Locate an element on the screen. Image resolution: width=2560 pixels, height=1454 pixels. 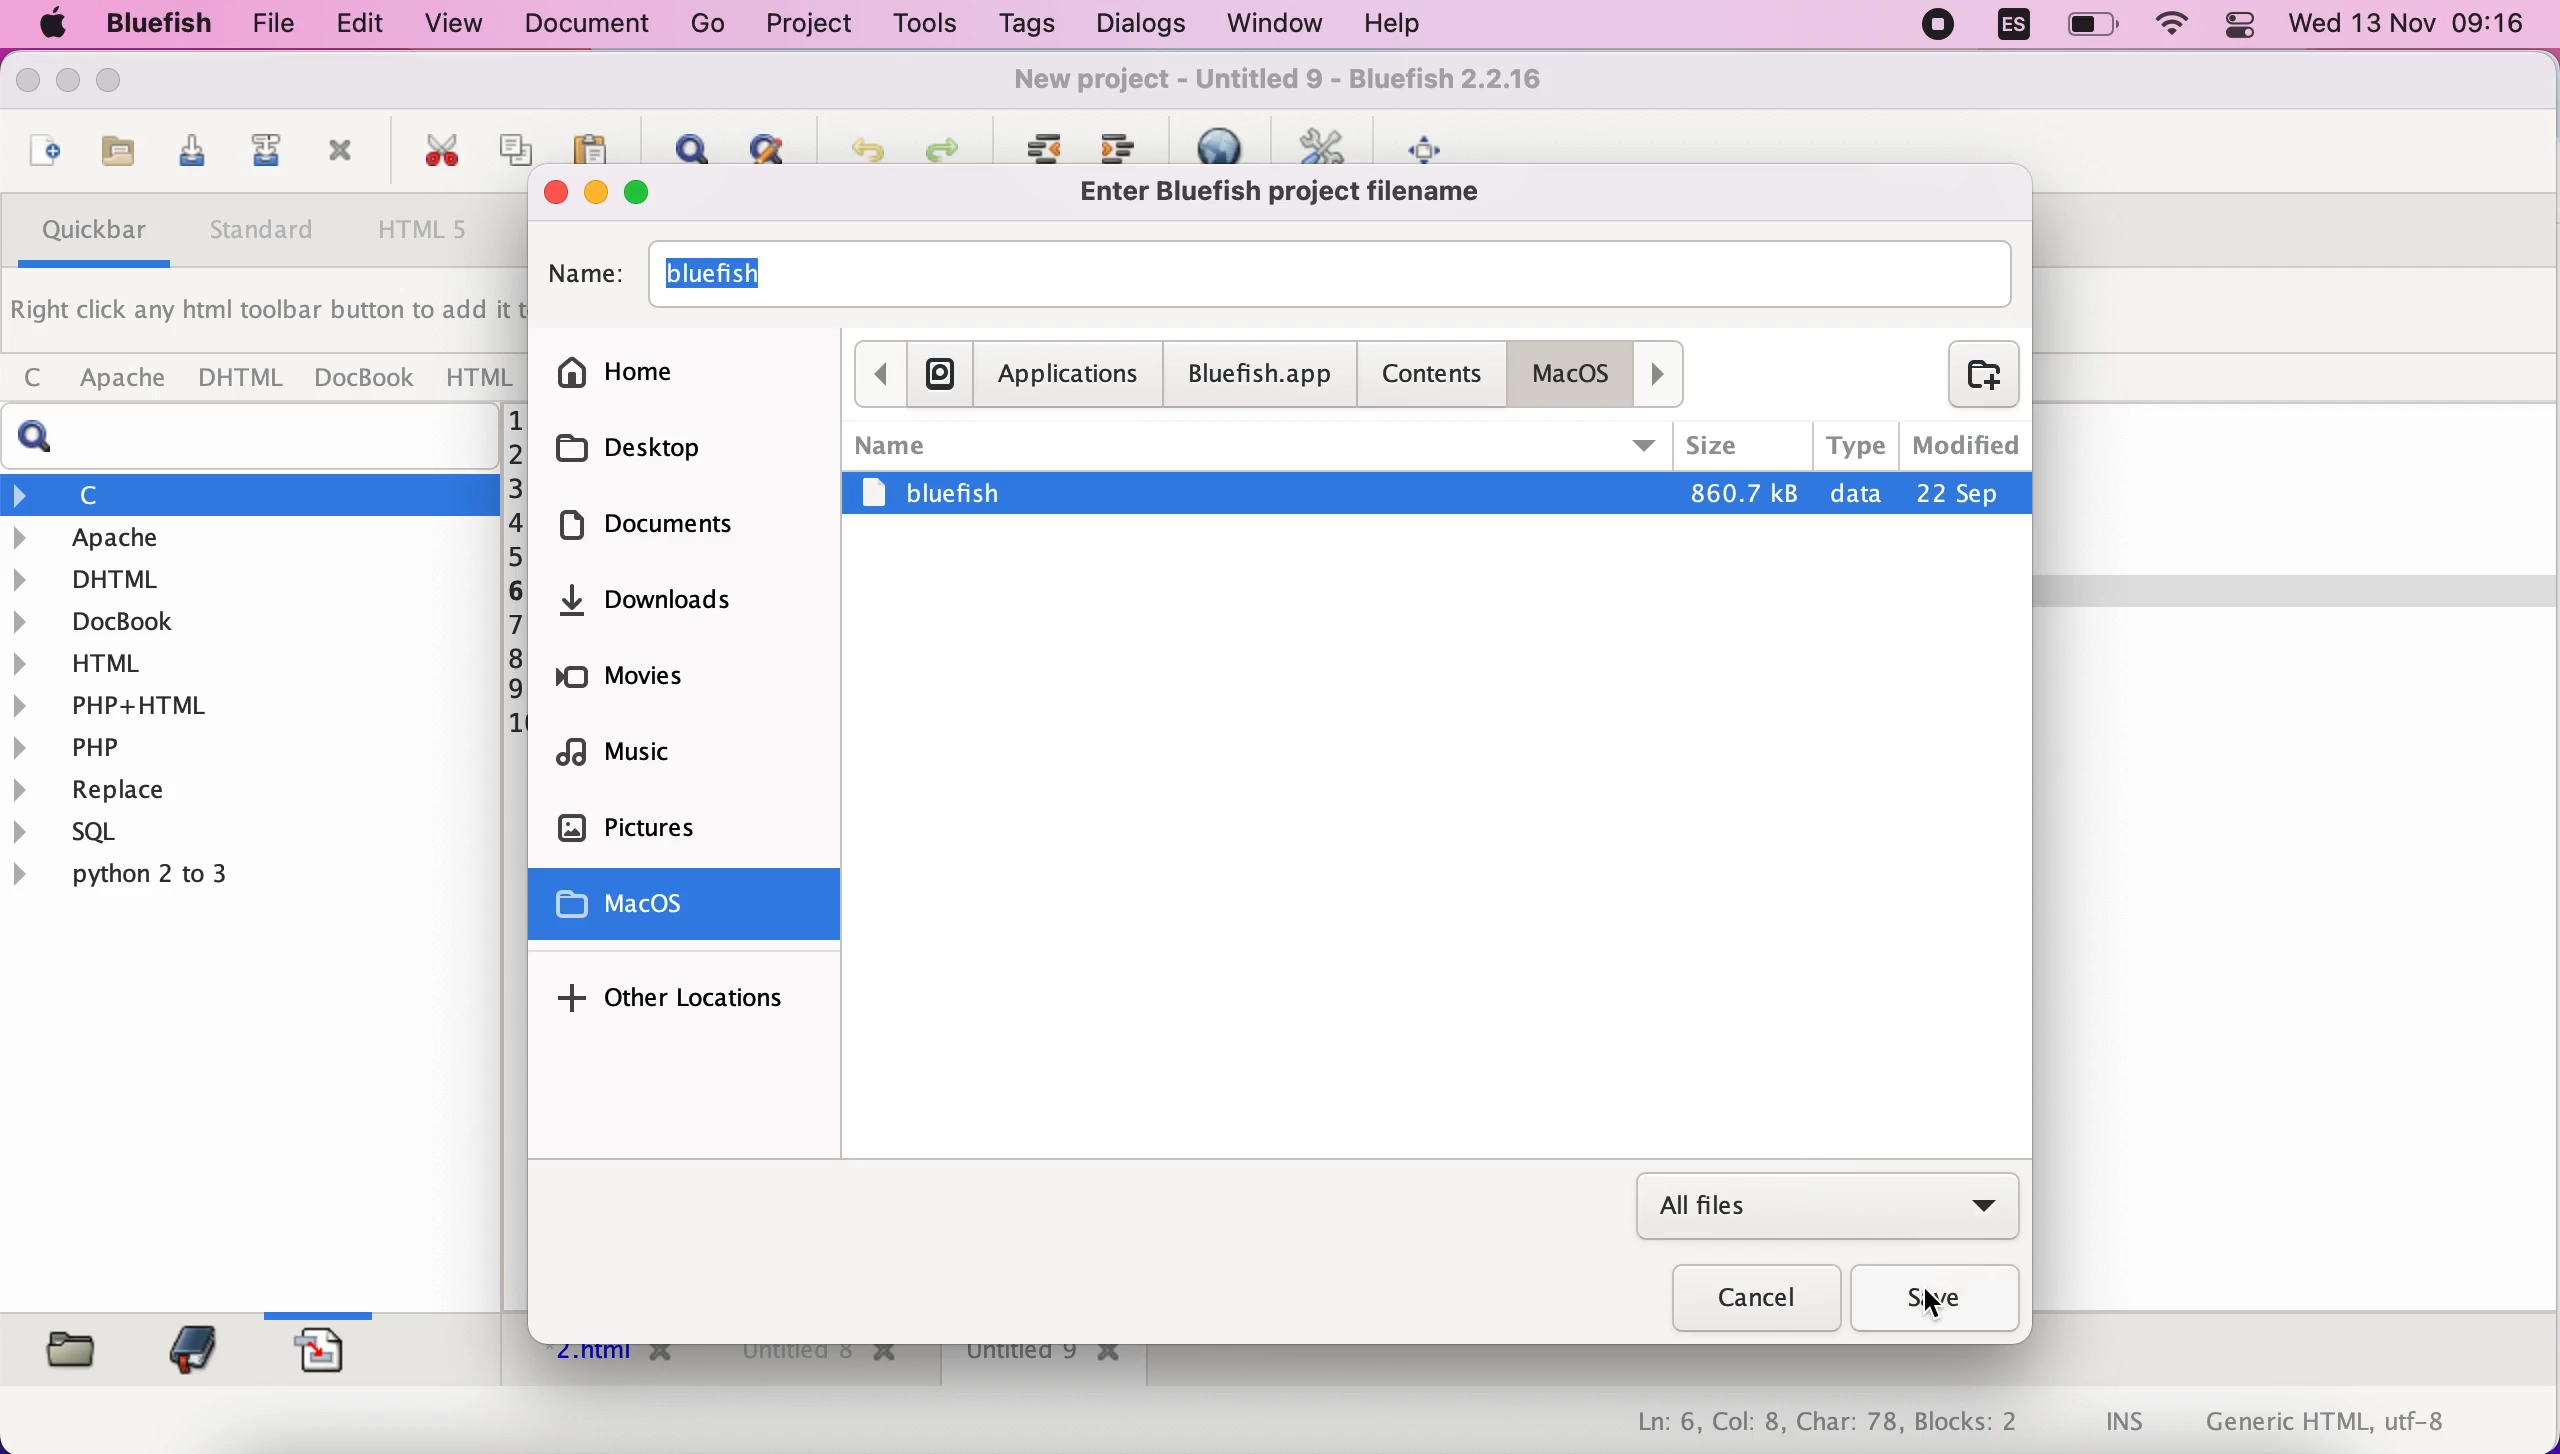
macos is located at coordinates (691, 908).